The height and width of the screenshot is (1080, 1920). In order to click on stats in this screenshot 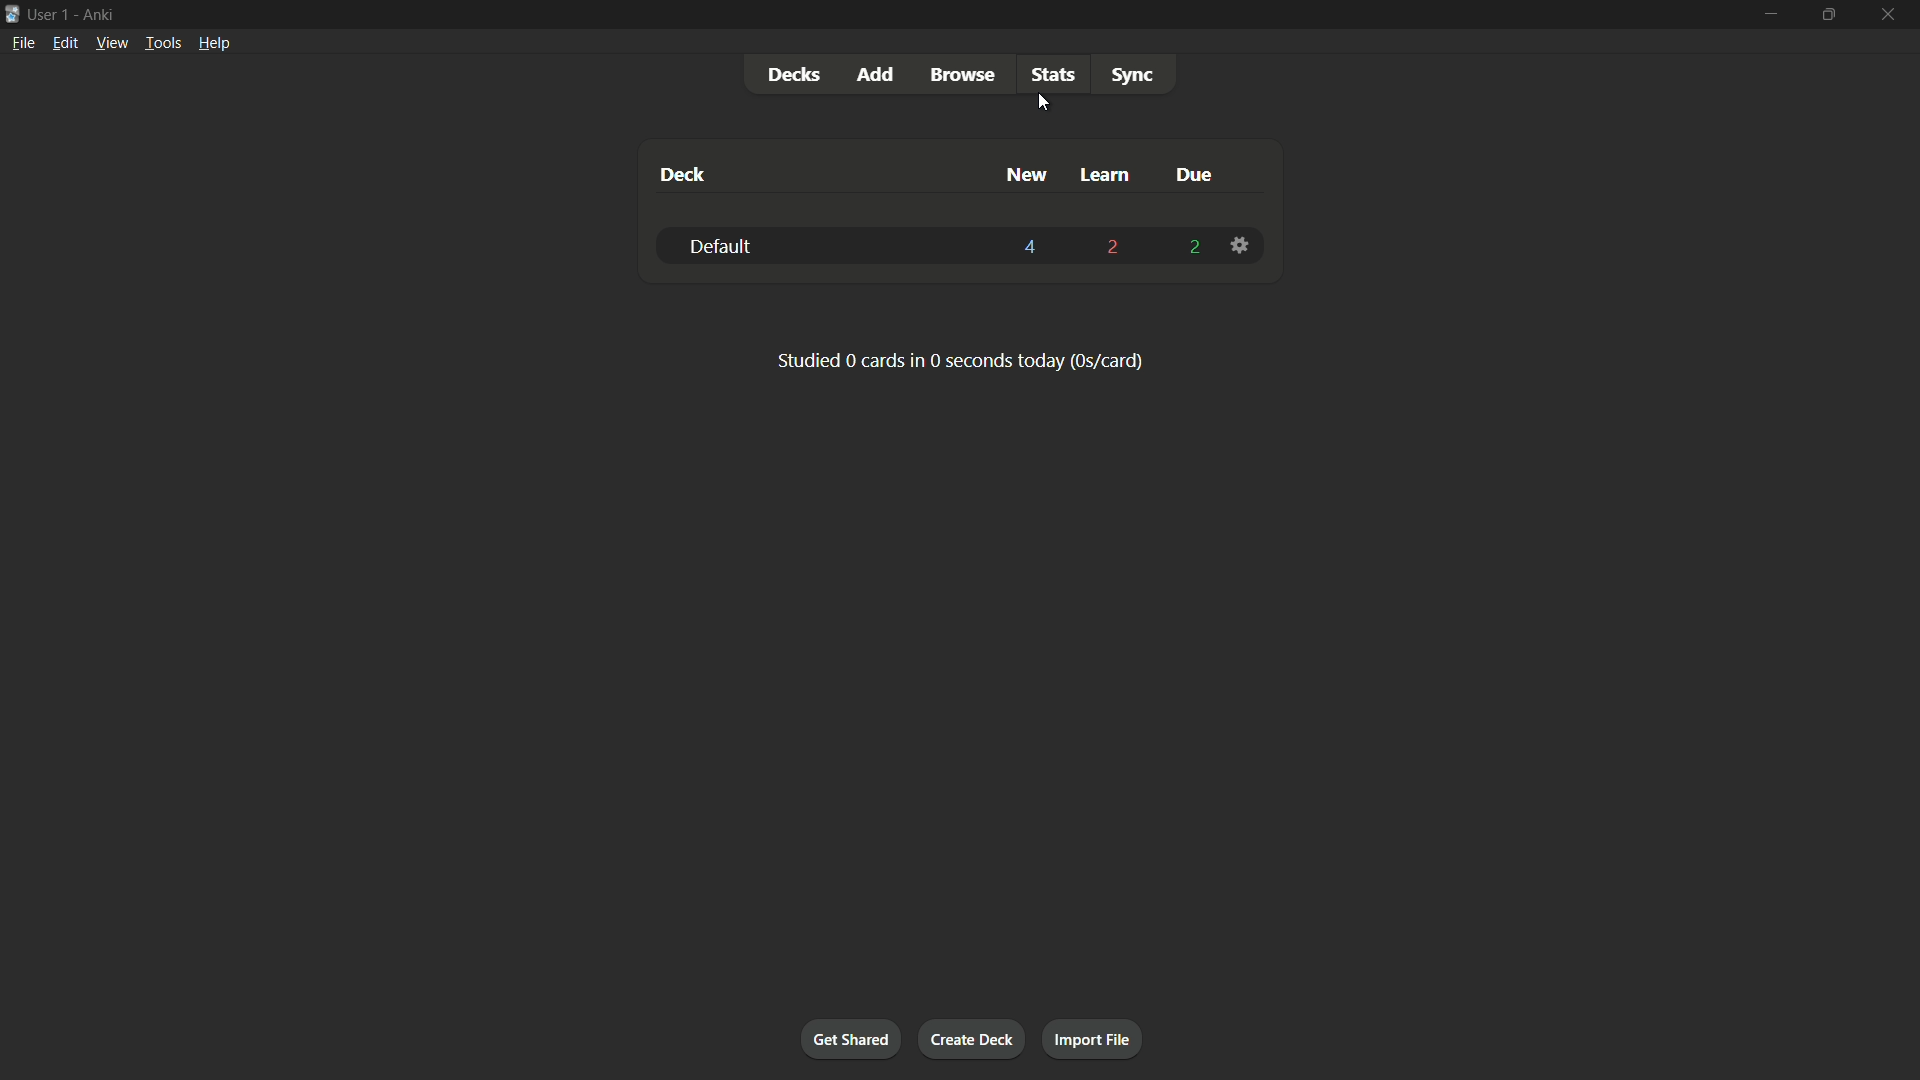, I will do `click(1055, 75)`.